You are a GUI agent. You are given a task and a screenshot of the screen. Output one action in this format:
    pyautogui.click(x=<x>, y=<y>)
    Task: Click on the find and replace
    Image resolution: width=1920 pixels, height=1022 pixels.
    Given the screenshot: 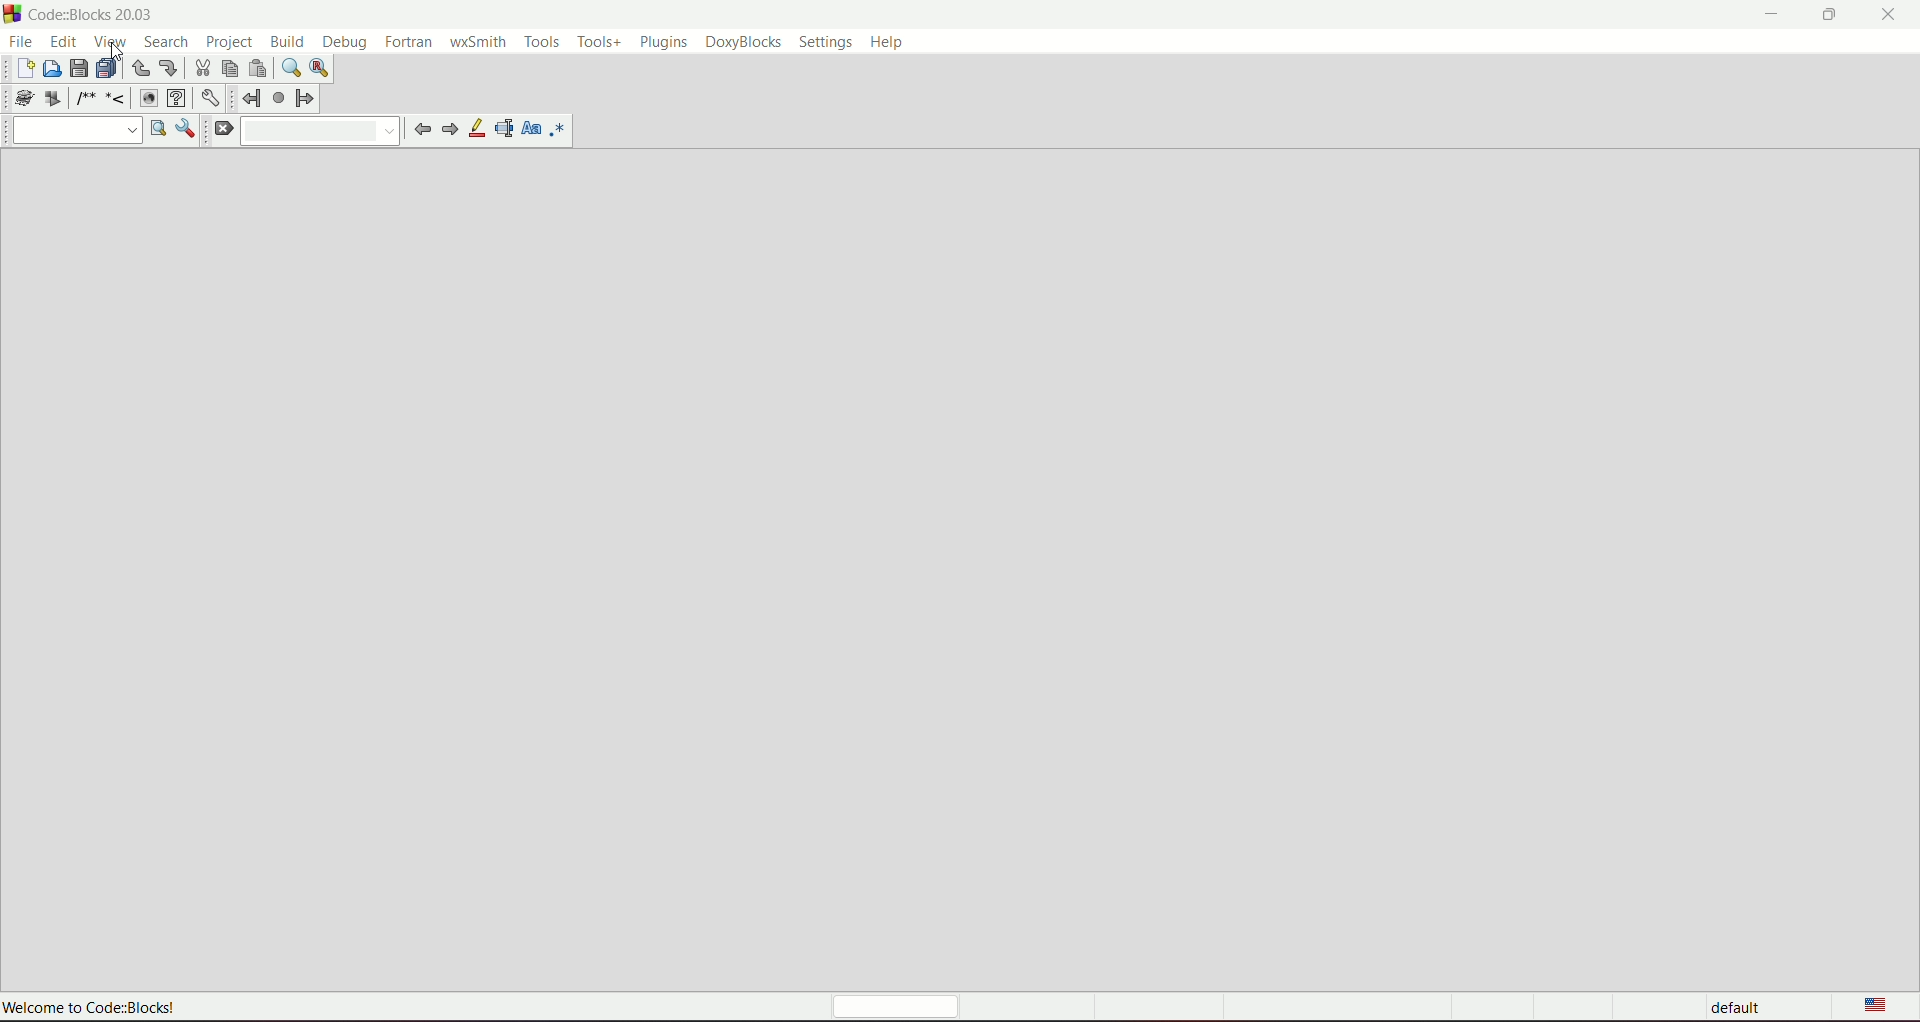 What is the action you would take?
    pyautogui.click(x=323, y=69)
    